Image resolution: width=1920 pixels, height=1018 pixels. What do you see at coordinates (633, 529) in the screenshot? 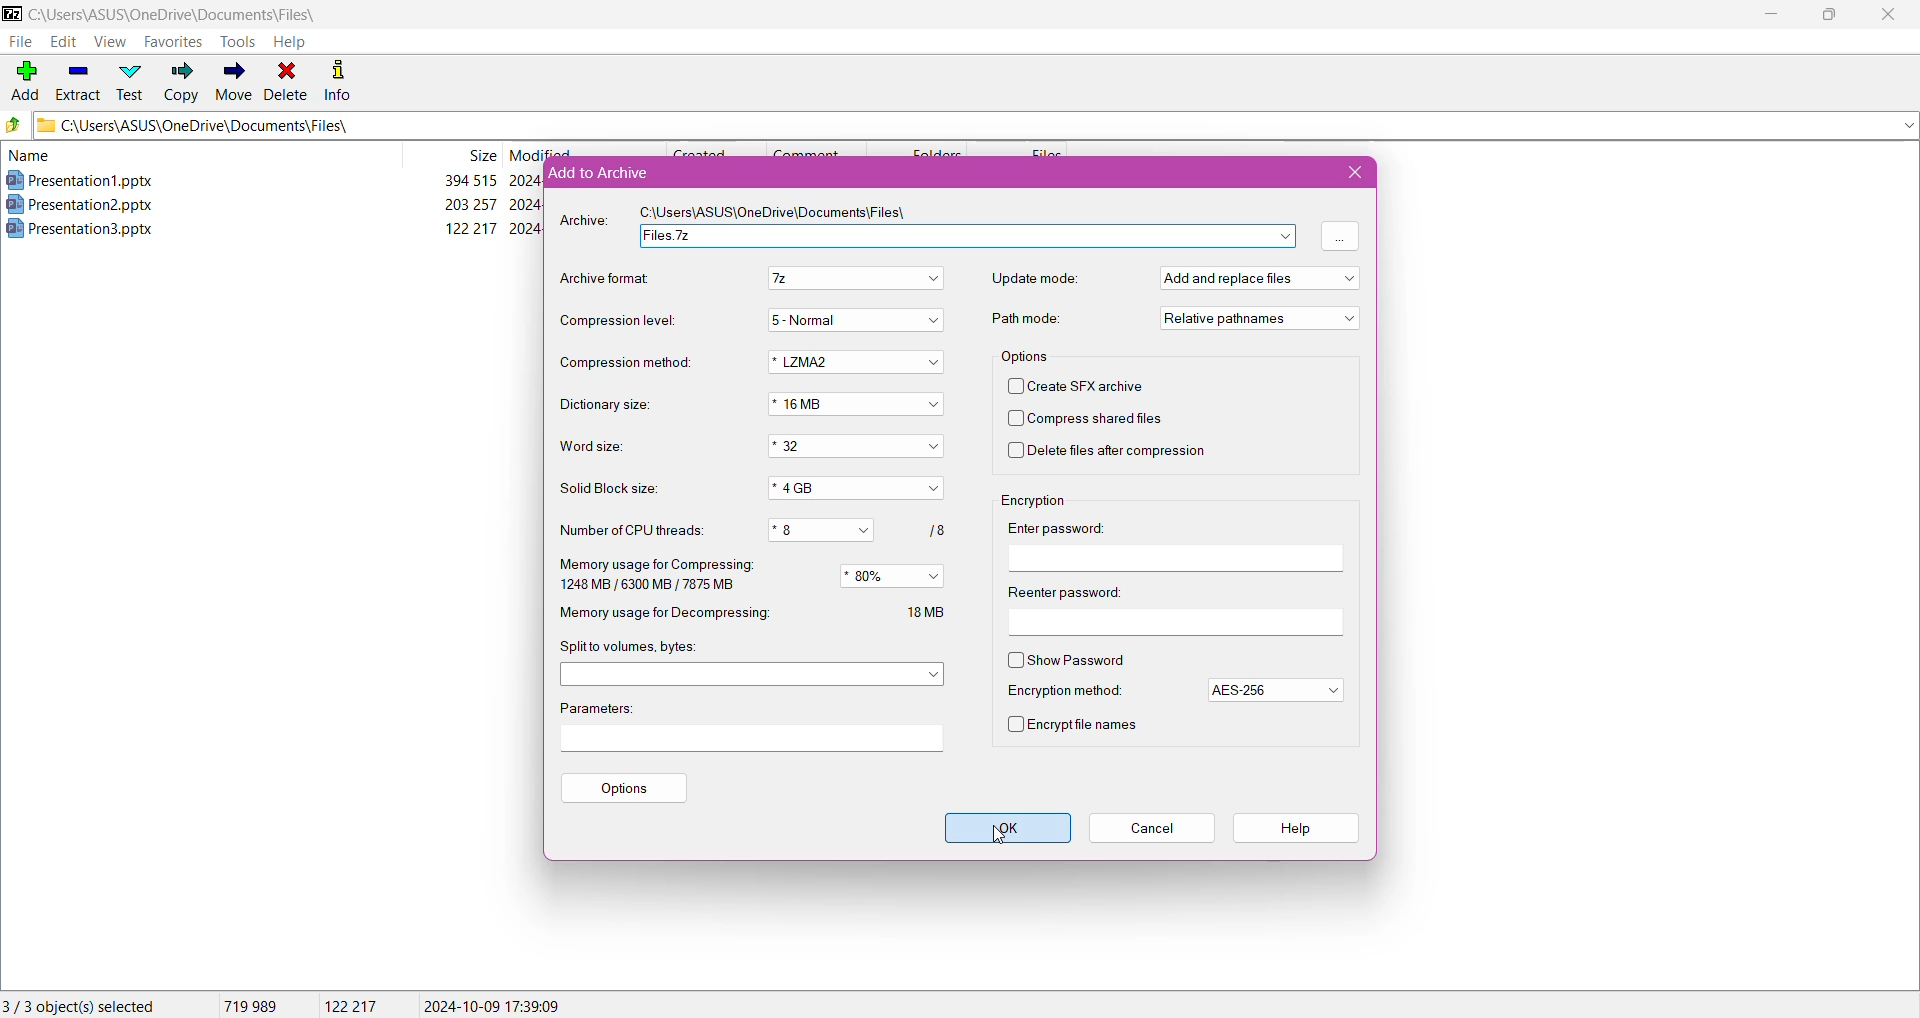
I see `Number of CPU threads` at bounding box center [633, 529].